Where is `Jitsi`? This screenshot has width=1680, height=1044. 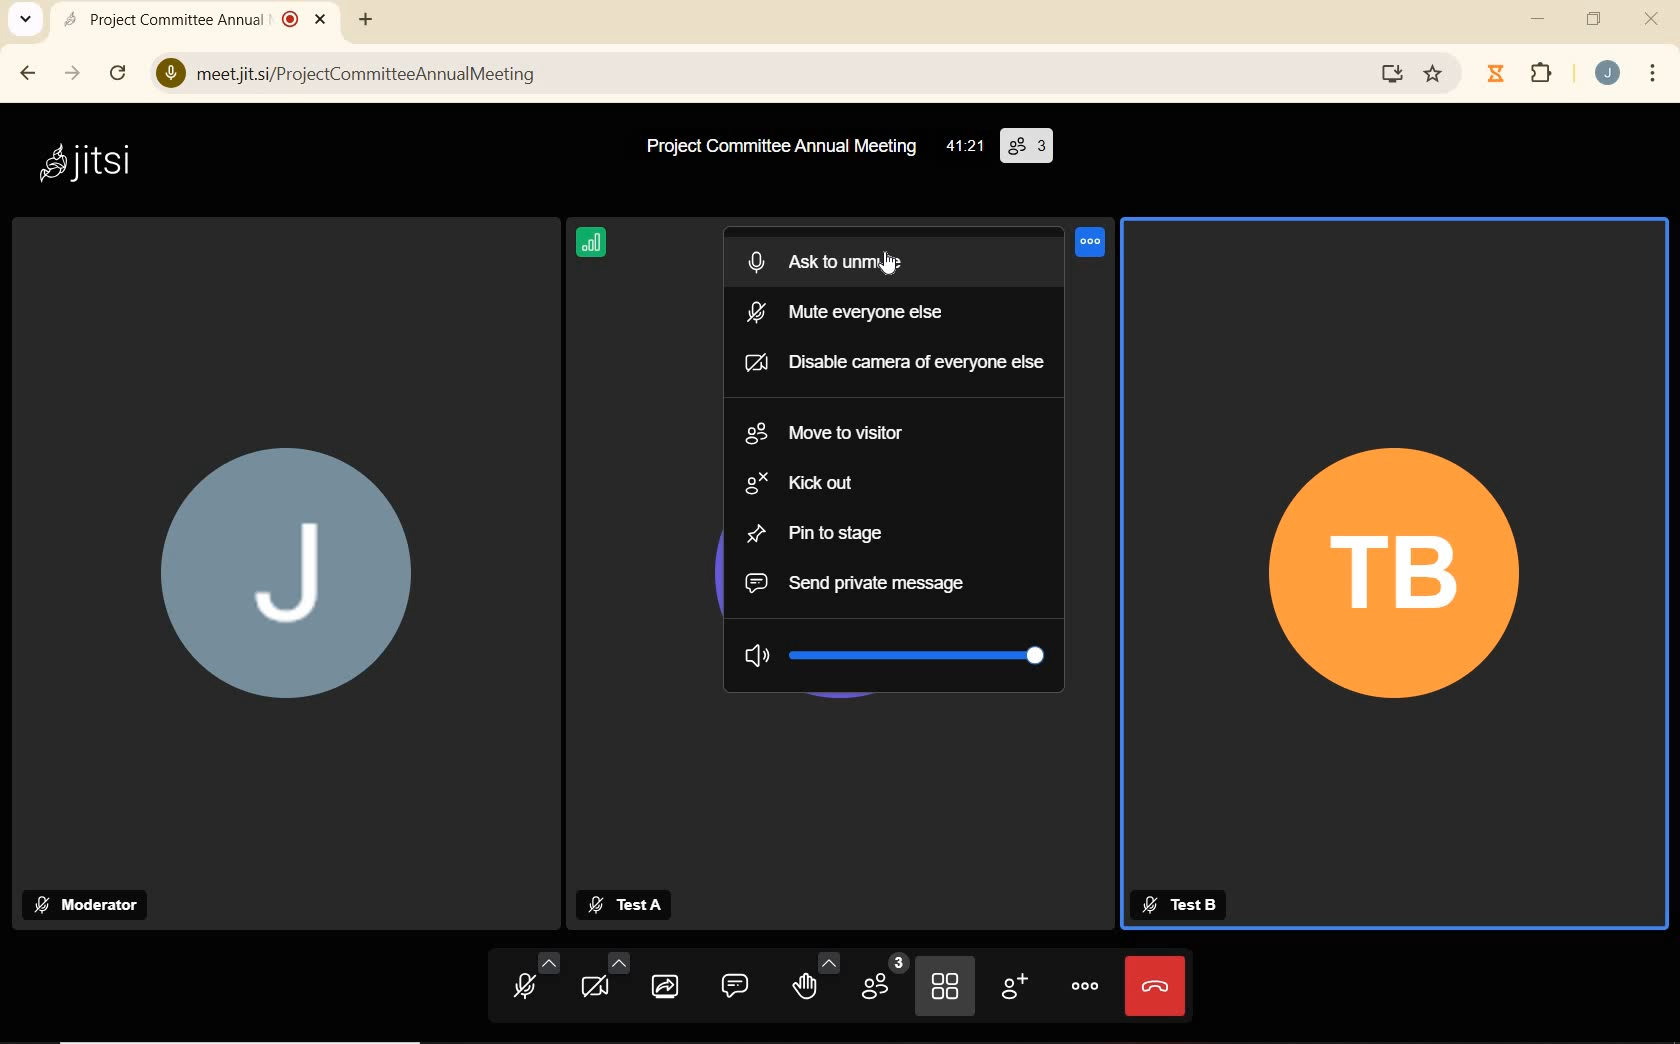 Jitsi is located at coordinates (91, 163).